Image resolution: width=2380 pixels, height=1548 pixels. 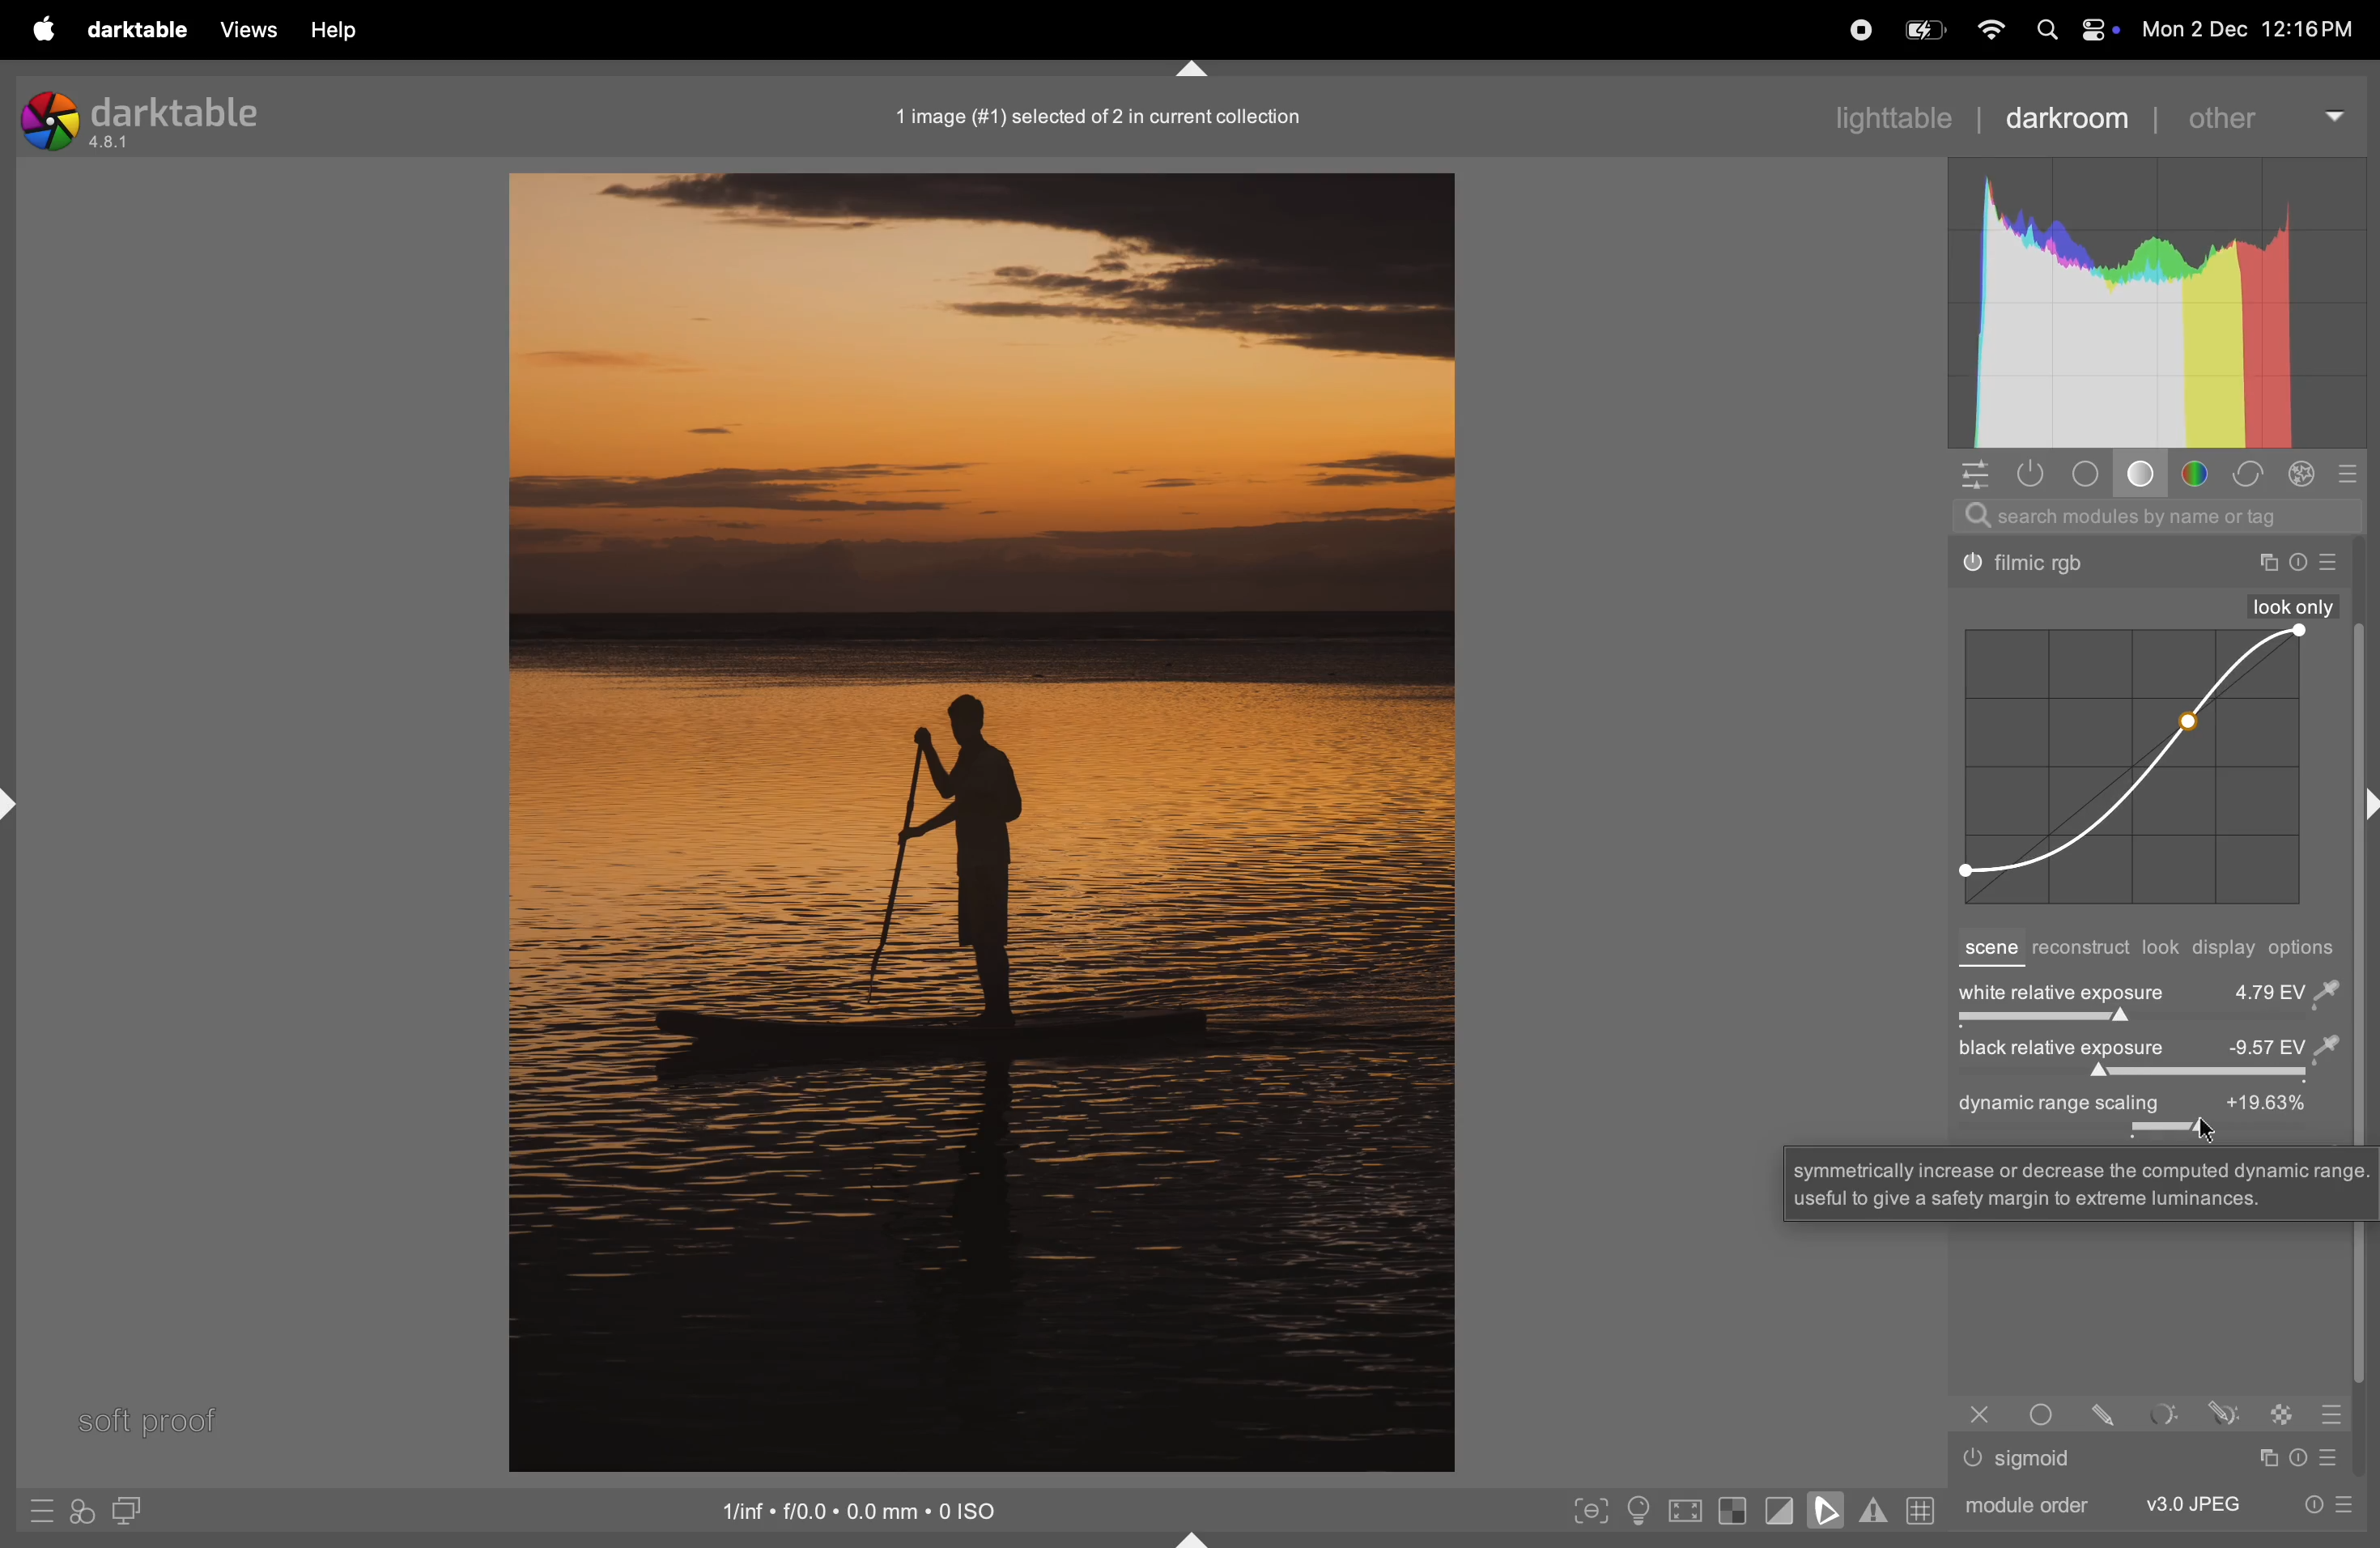 I want to click on v3 jpeg, so click(x=2193, y=1503).